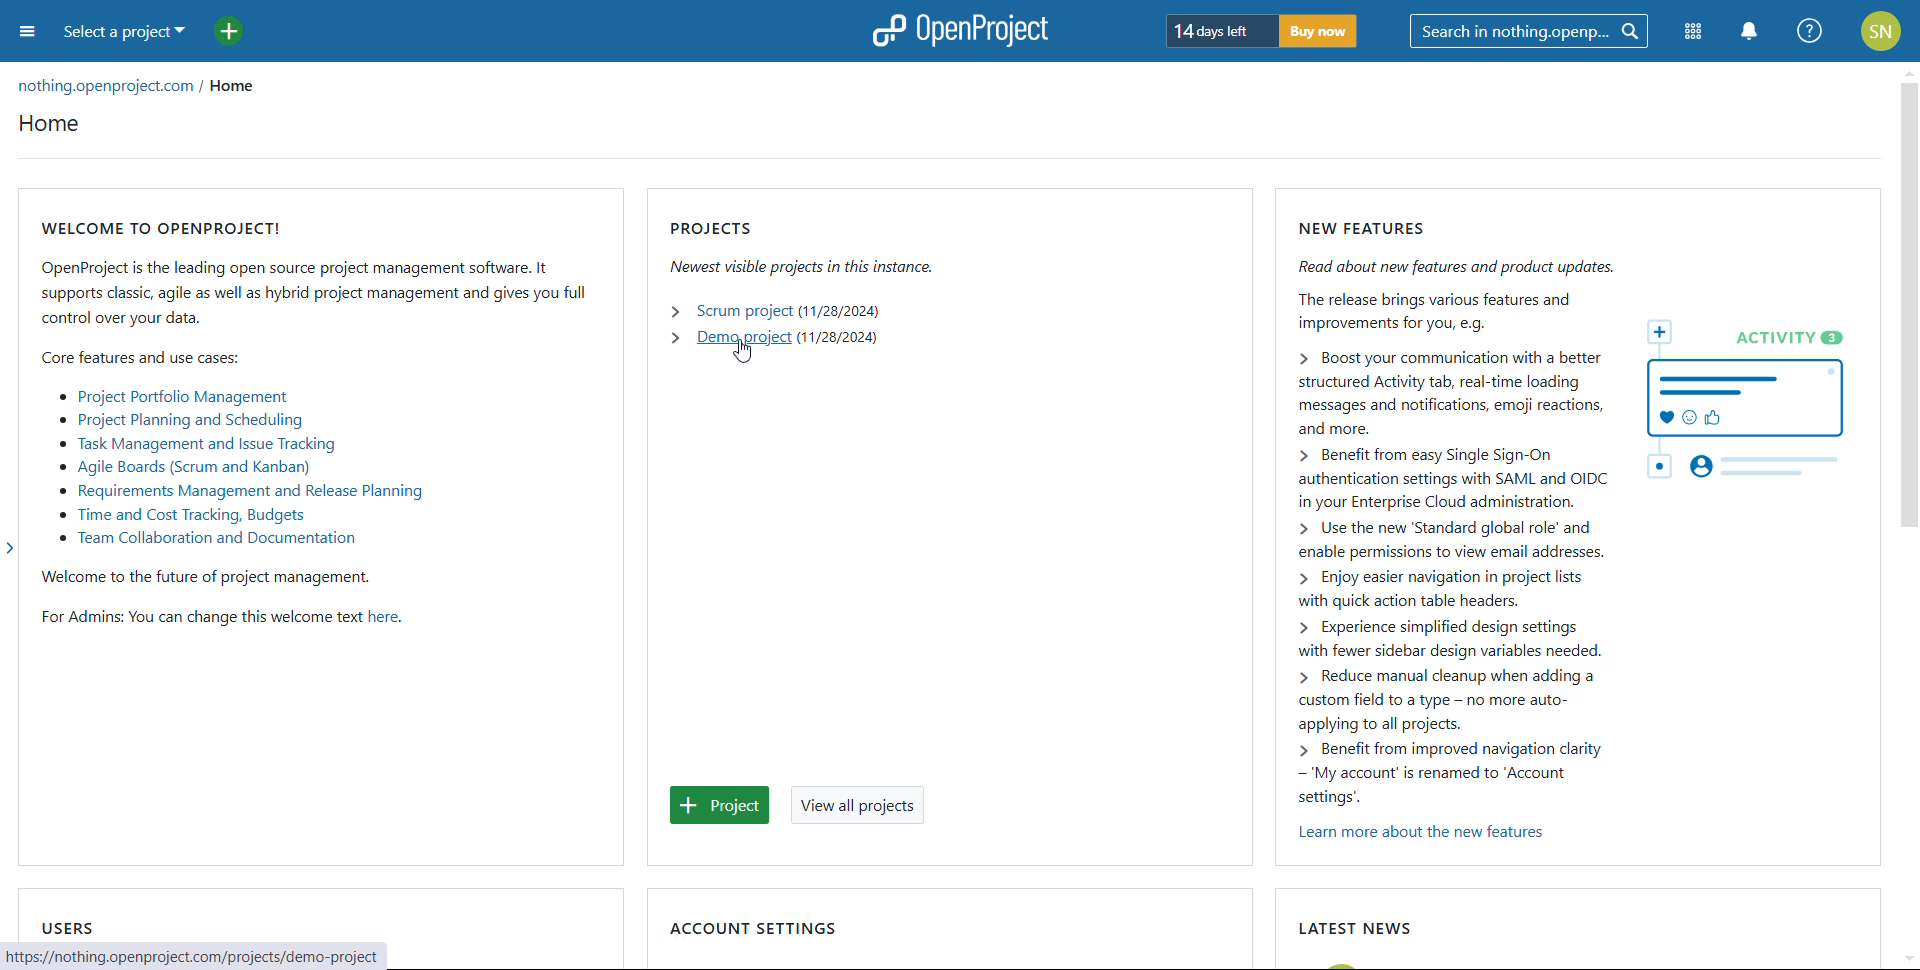 The height and width of the screenshot is (970, 1920). What do you see at coordinates (181, 516) in the screenshot?
I see `time and cost tracking, budgets` at bounding box center [181, 516].